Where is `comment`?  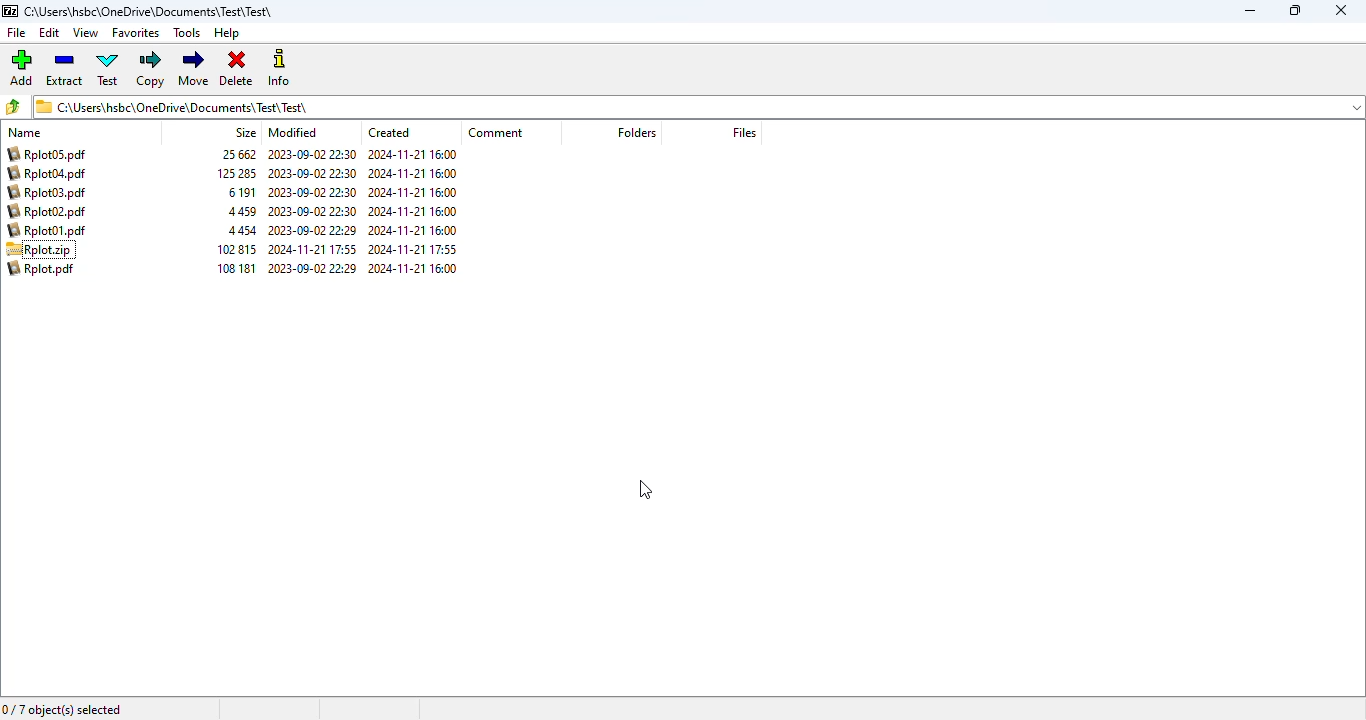 comment is located at coordinates (496, 132).